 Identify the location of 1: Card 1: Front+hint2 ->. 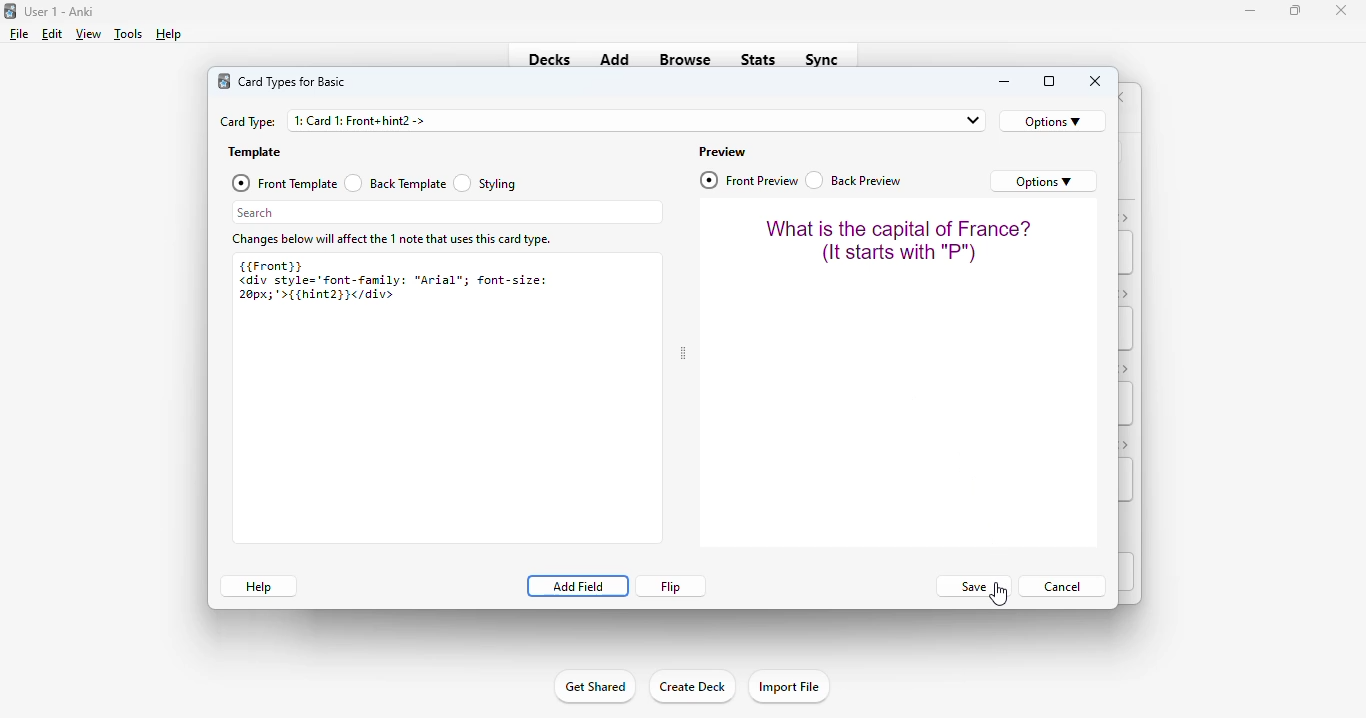
(362, 121).